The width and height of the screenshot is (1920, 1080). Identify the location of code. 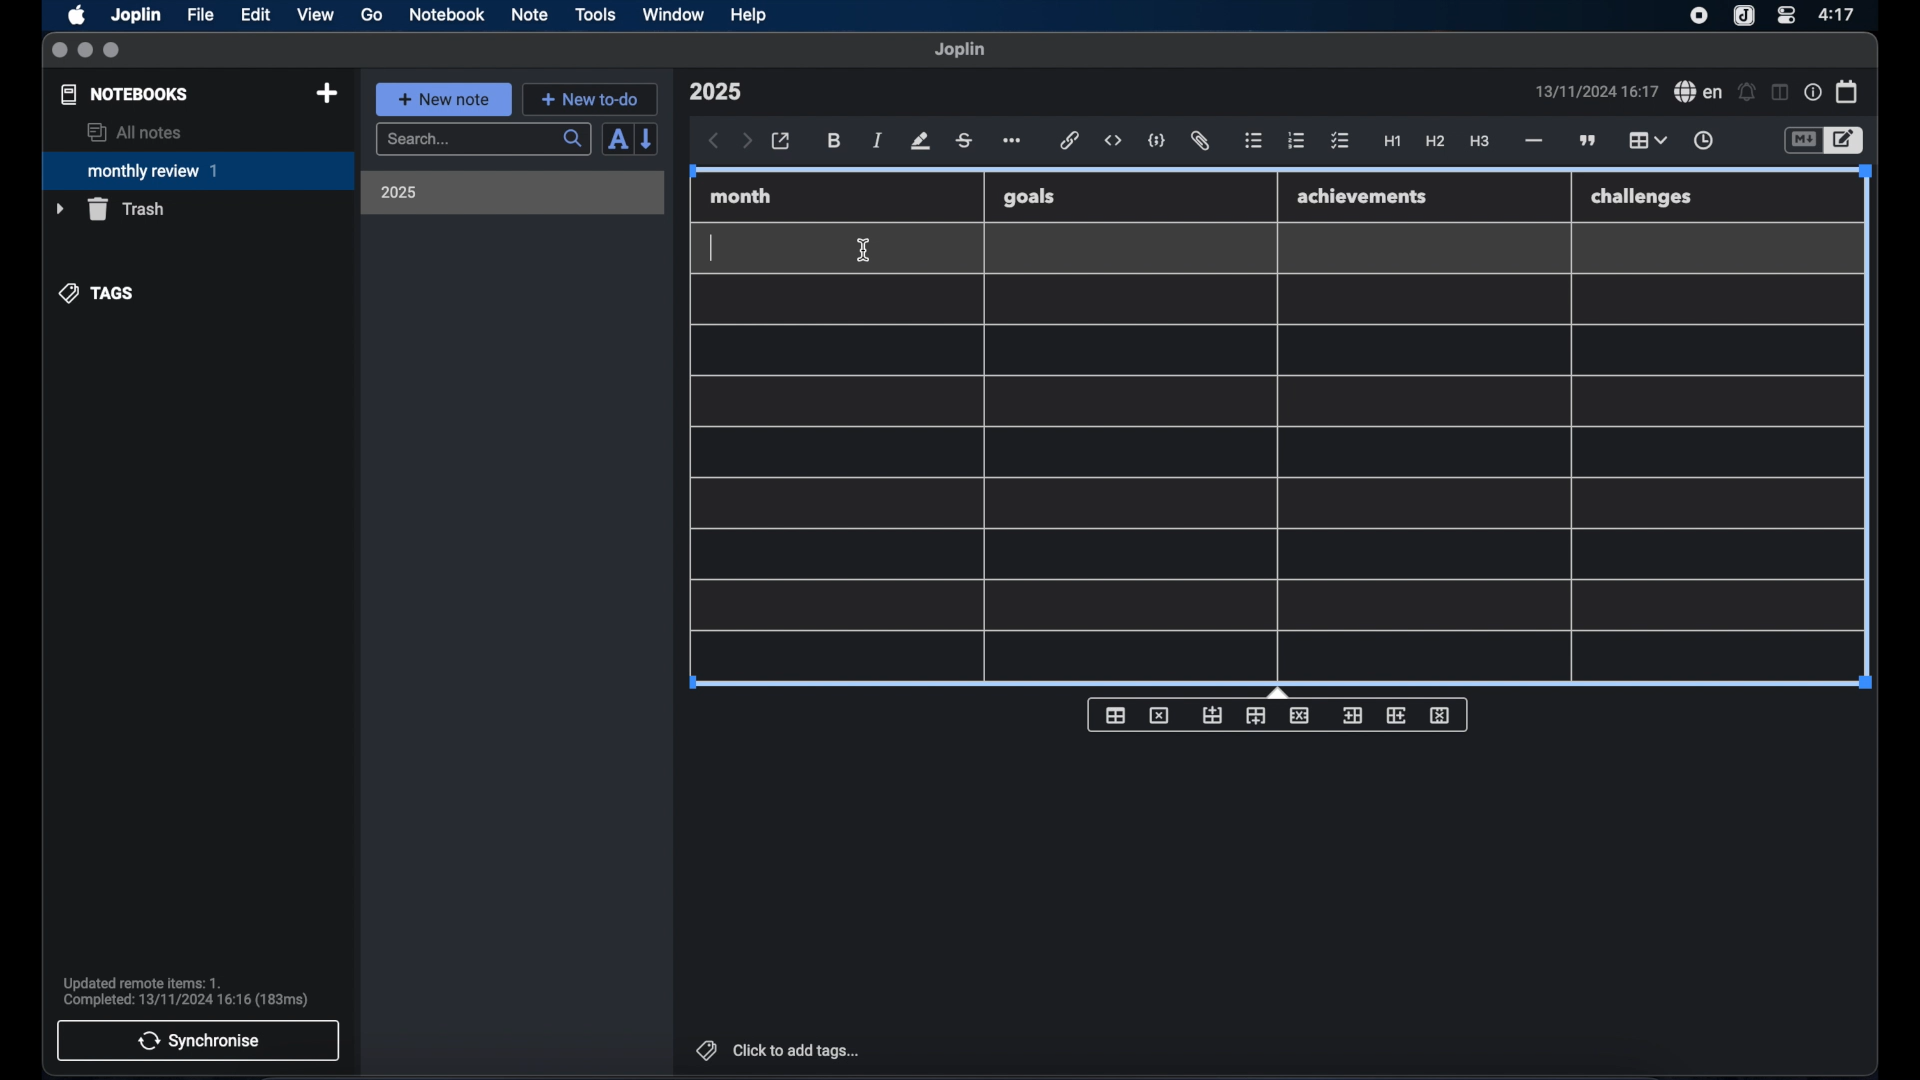
(1157, 142).